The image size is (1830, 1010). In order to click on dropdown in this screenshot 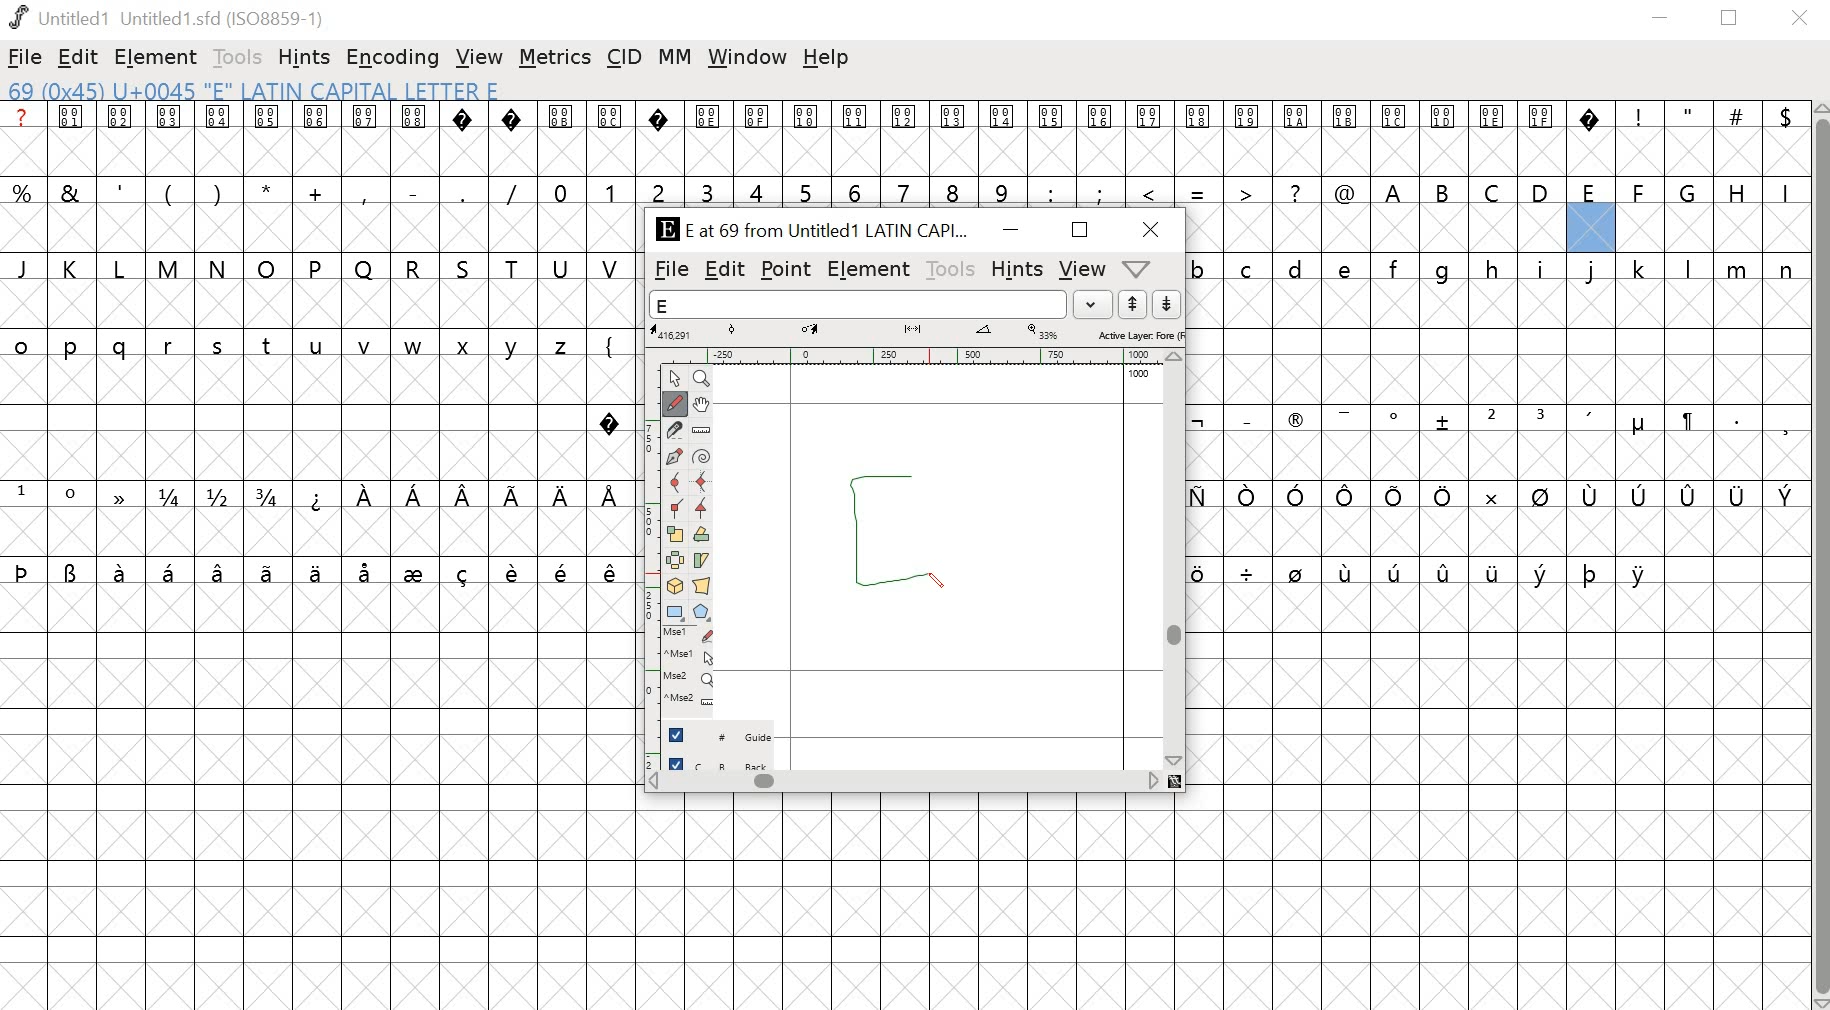, I will do `click(1094, 304)`.